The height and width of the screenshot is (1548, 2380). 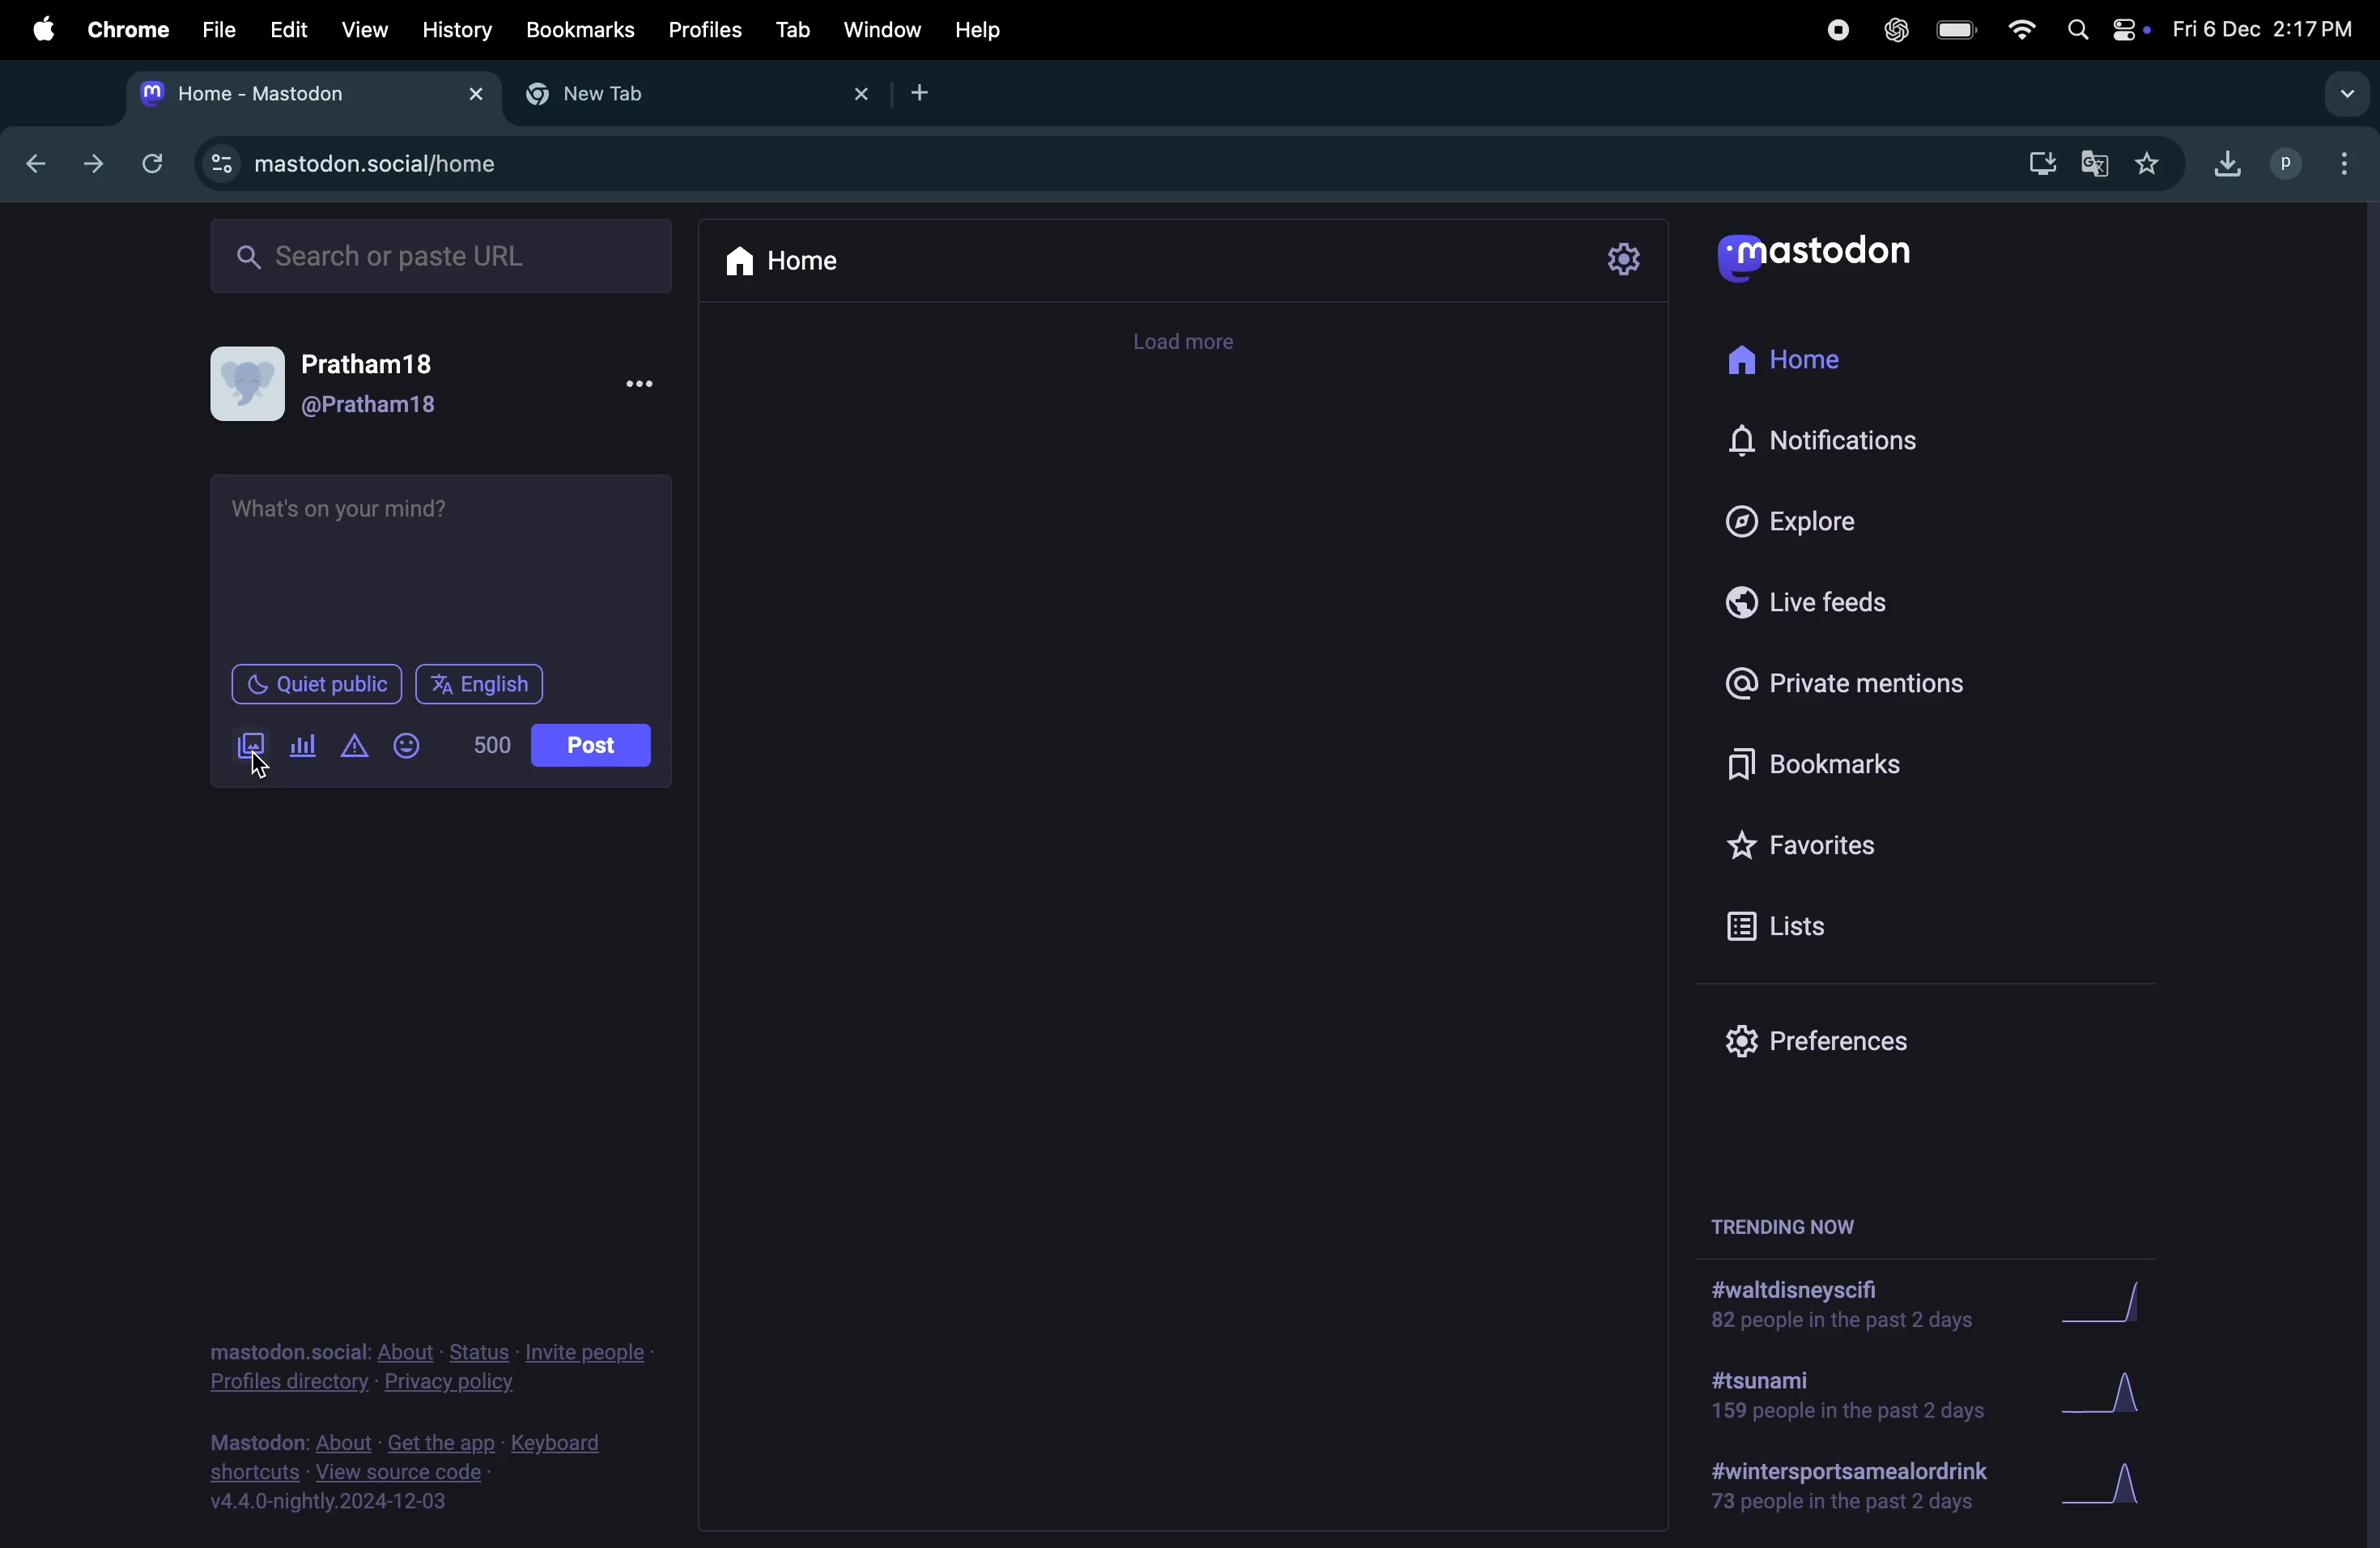 What do you see at coordinates (790, 30) in the screenshot?
I see `tab` at bounding box center [790, 30].